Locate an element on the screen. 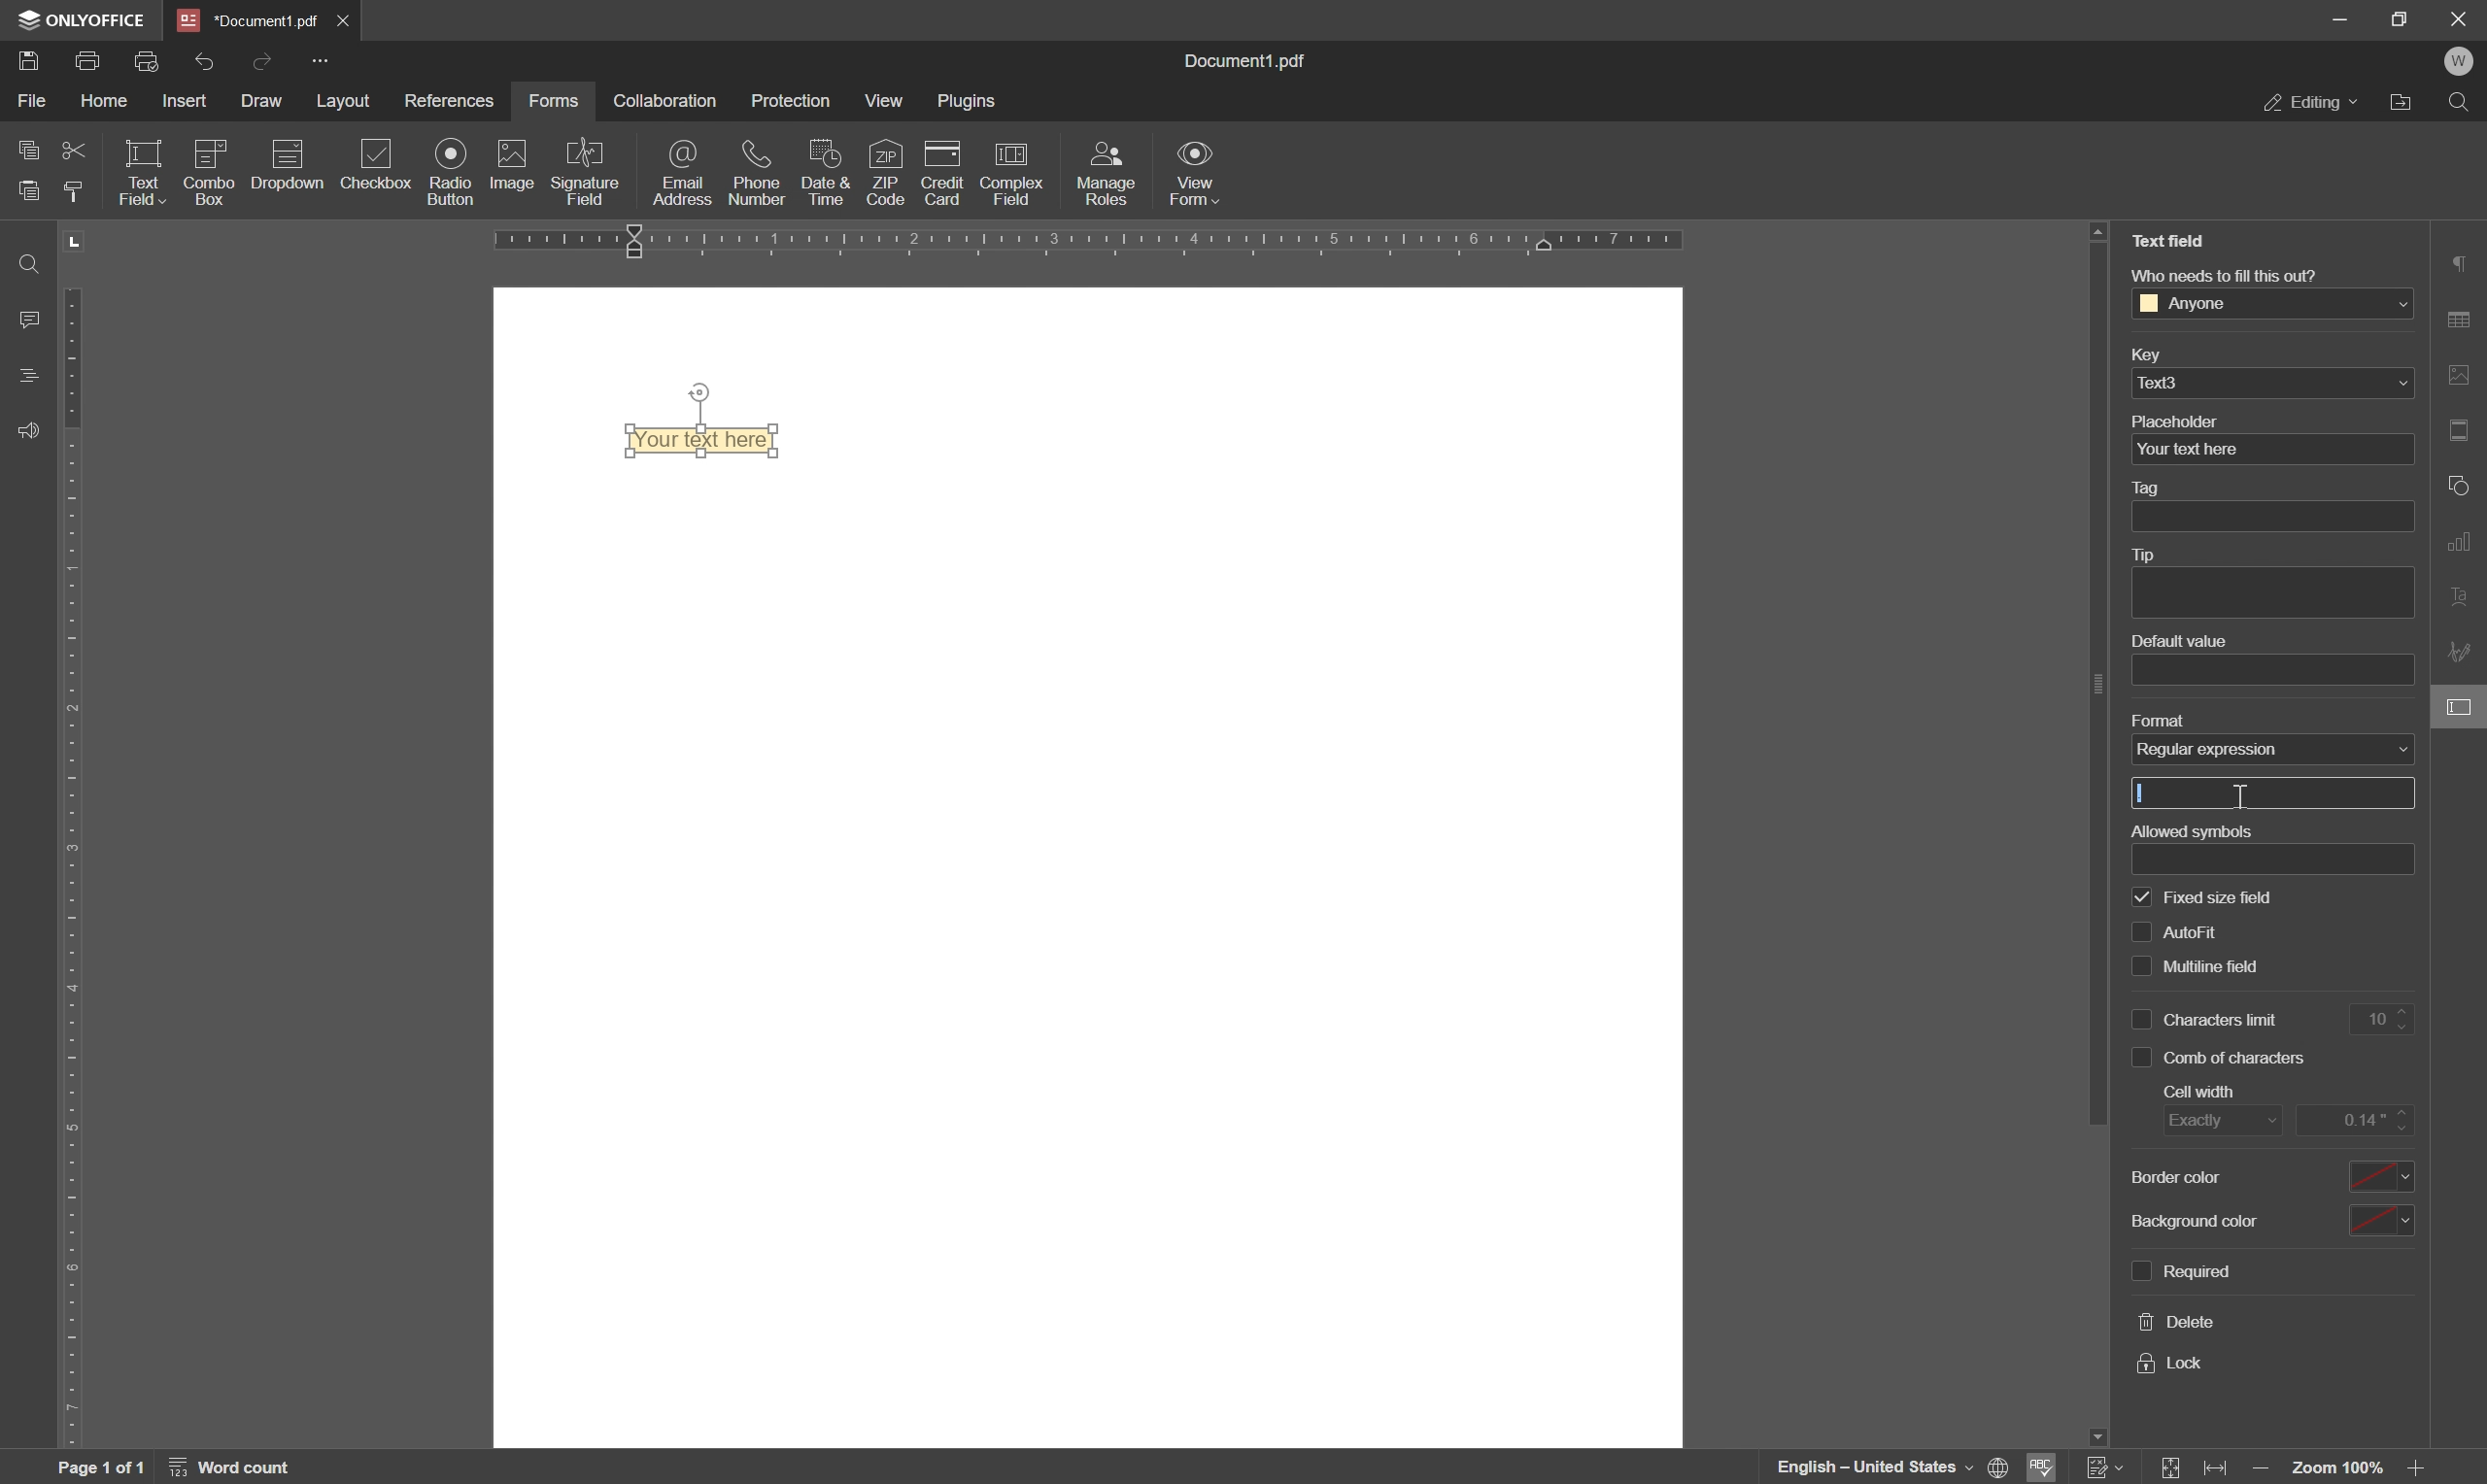  home is located at coordinates (112, 104).